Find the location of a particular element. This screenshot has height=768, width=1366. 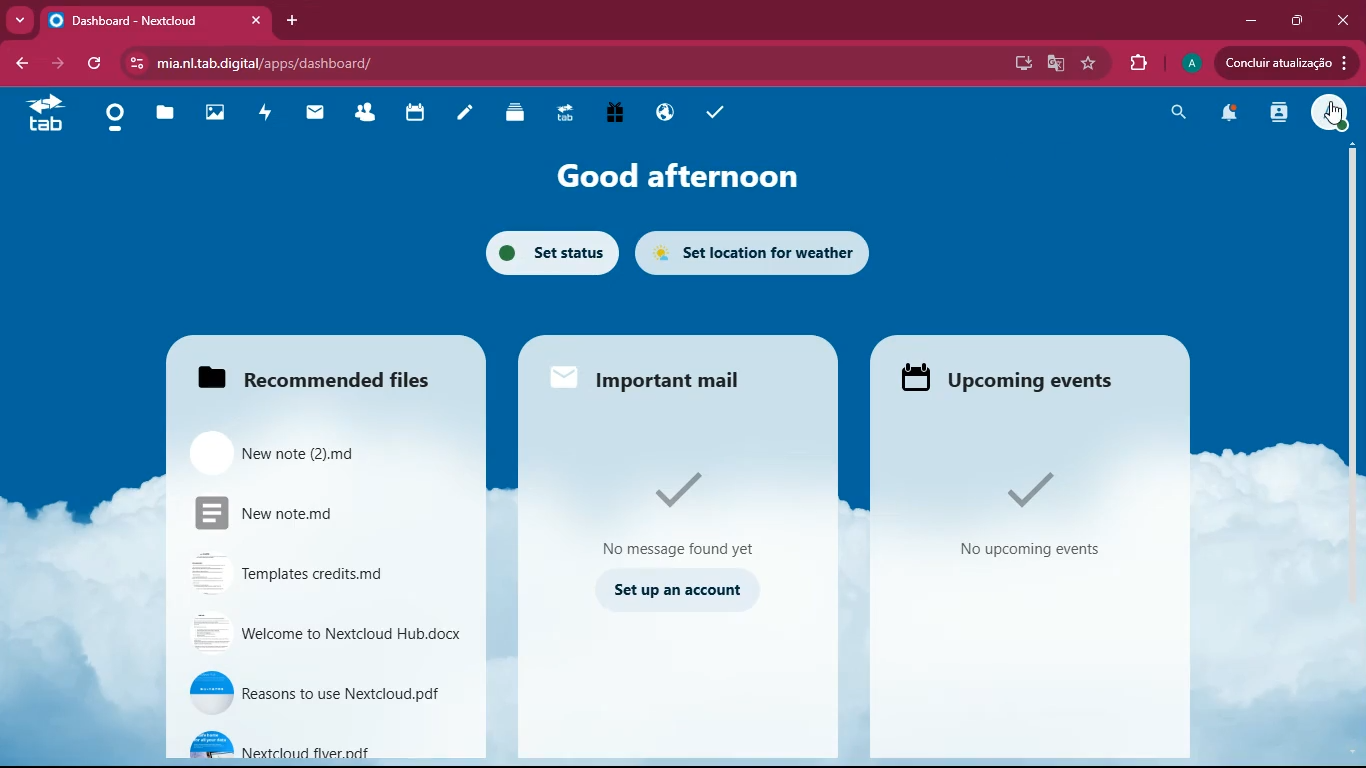

calendar is located at coordinates (410, 113).